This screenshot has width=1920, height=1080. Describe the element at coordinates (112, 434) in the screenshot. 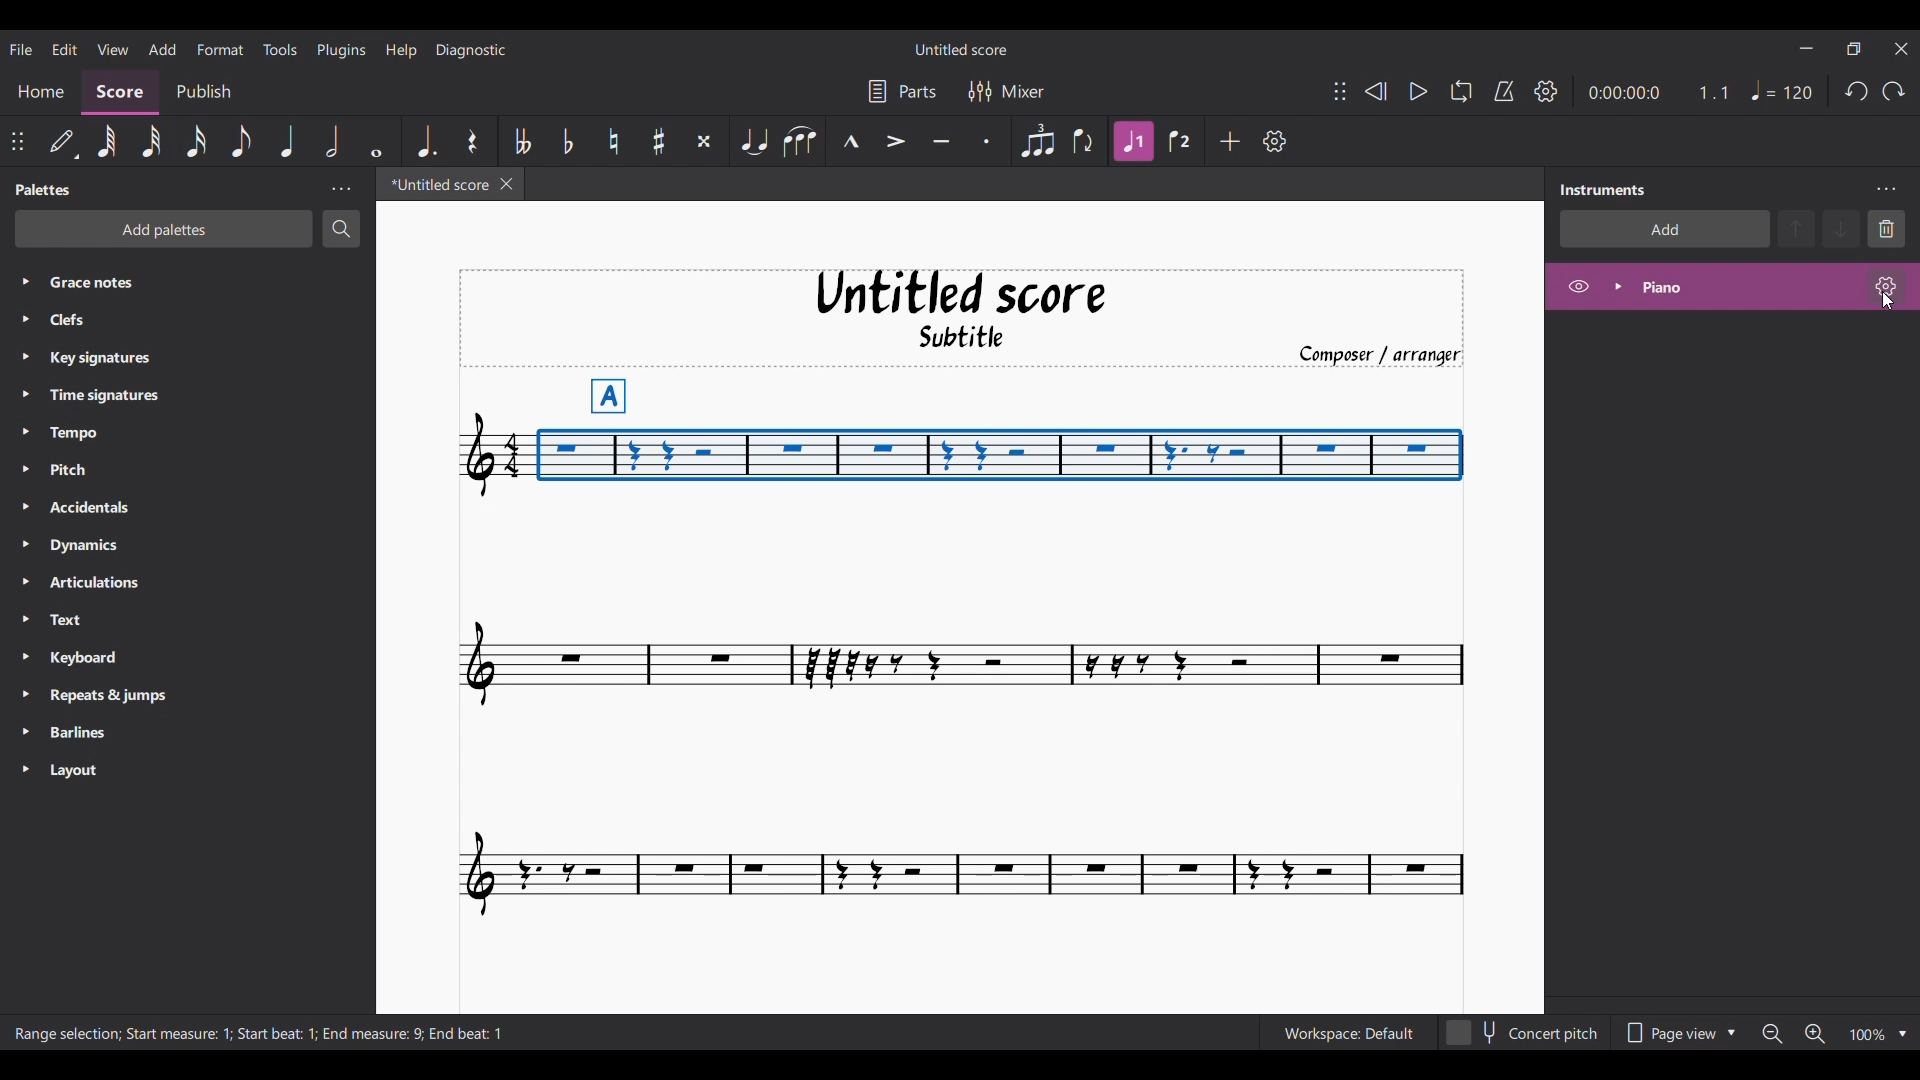

I see `Tempo` at that location.